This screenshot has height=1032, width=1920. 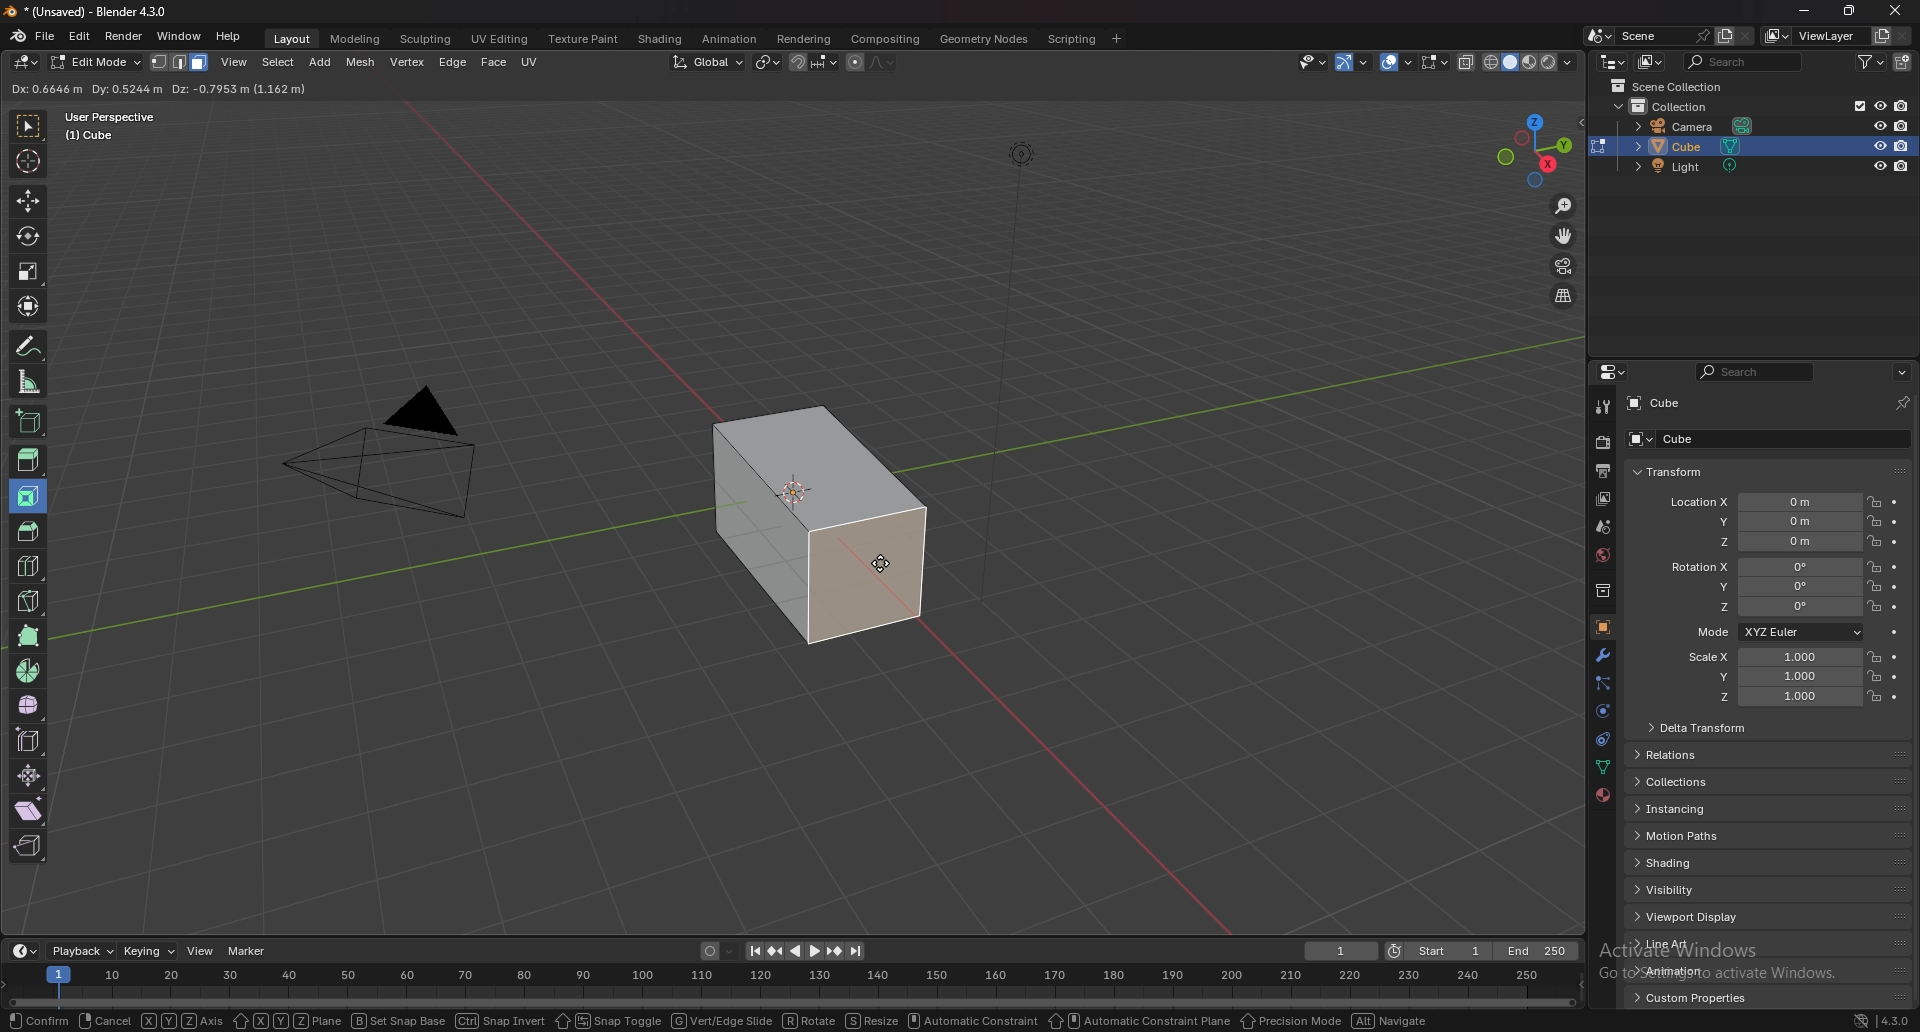 I want to click on move, so click(x=1565, y=236).